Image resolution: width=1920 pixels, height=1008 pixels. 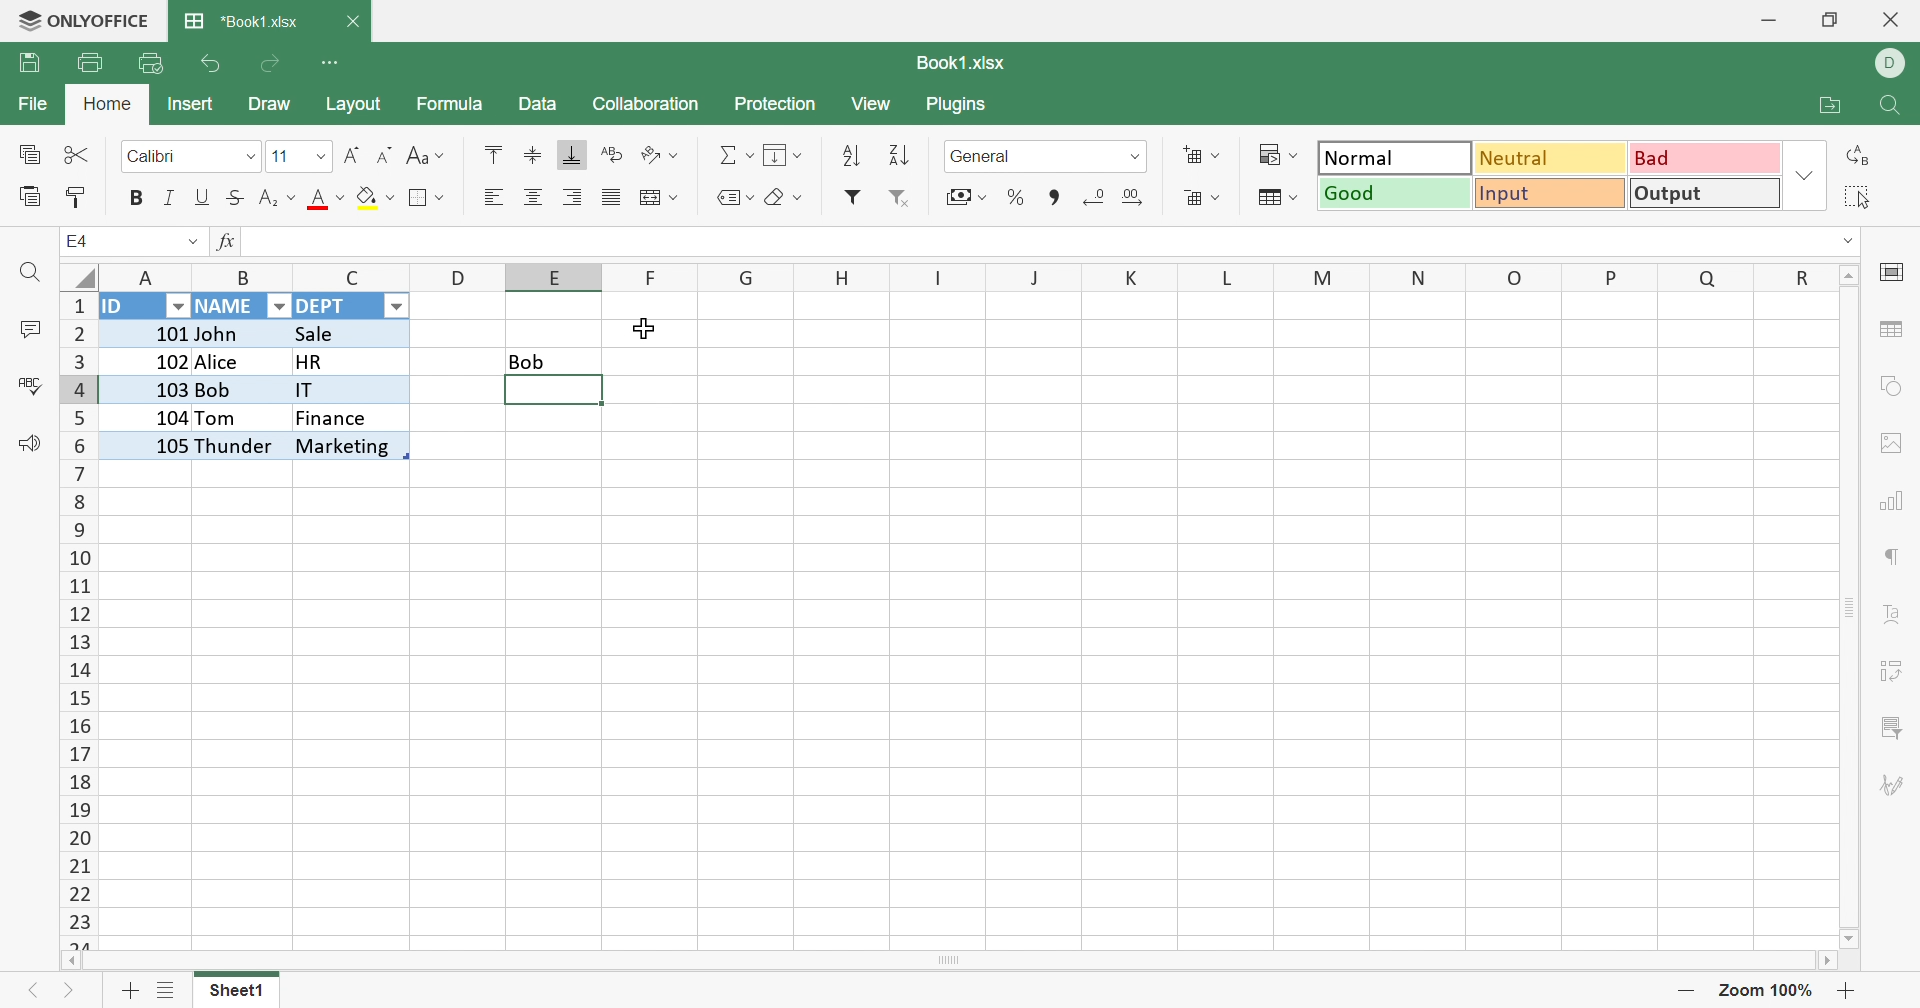 I want to click on Filter, so click(x=855, y=198).